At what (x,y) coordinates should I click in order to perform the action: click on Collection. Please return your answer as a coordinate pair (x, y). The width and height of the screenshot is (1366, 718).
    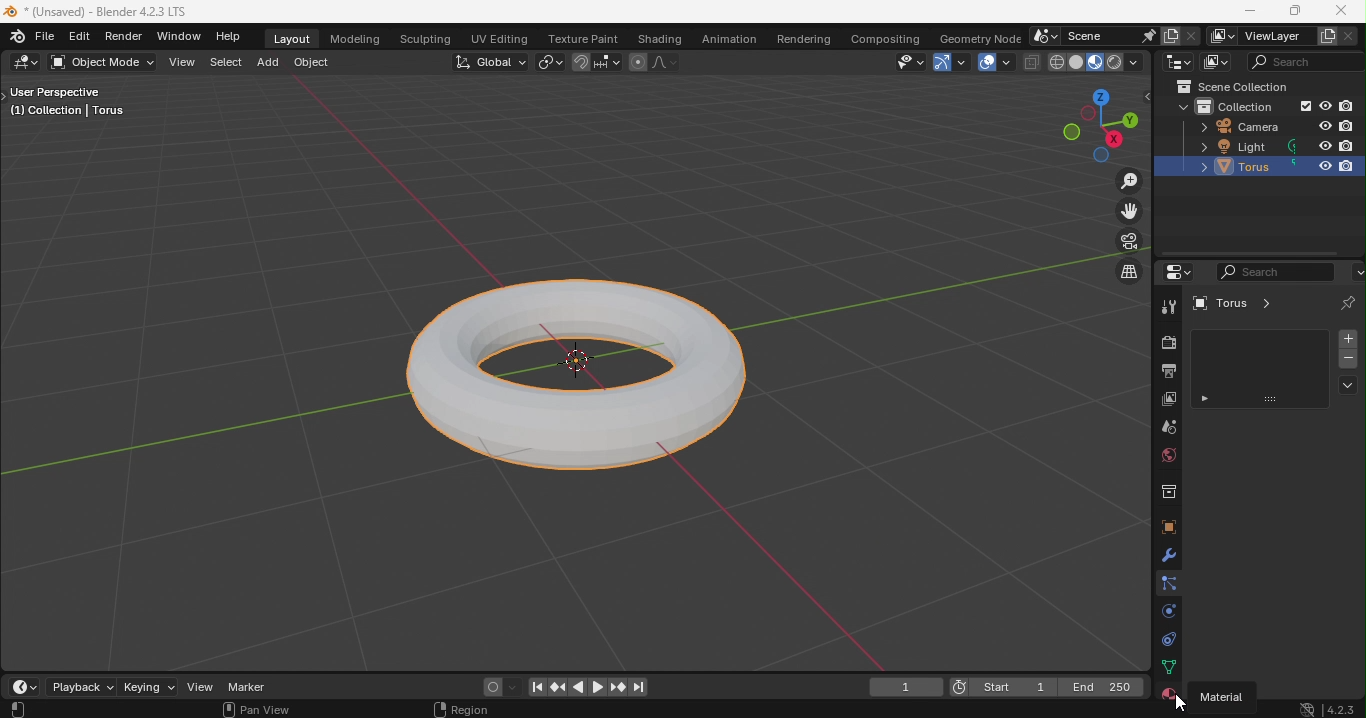
    Looking at the image, I should click on (1168, 492).